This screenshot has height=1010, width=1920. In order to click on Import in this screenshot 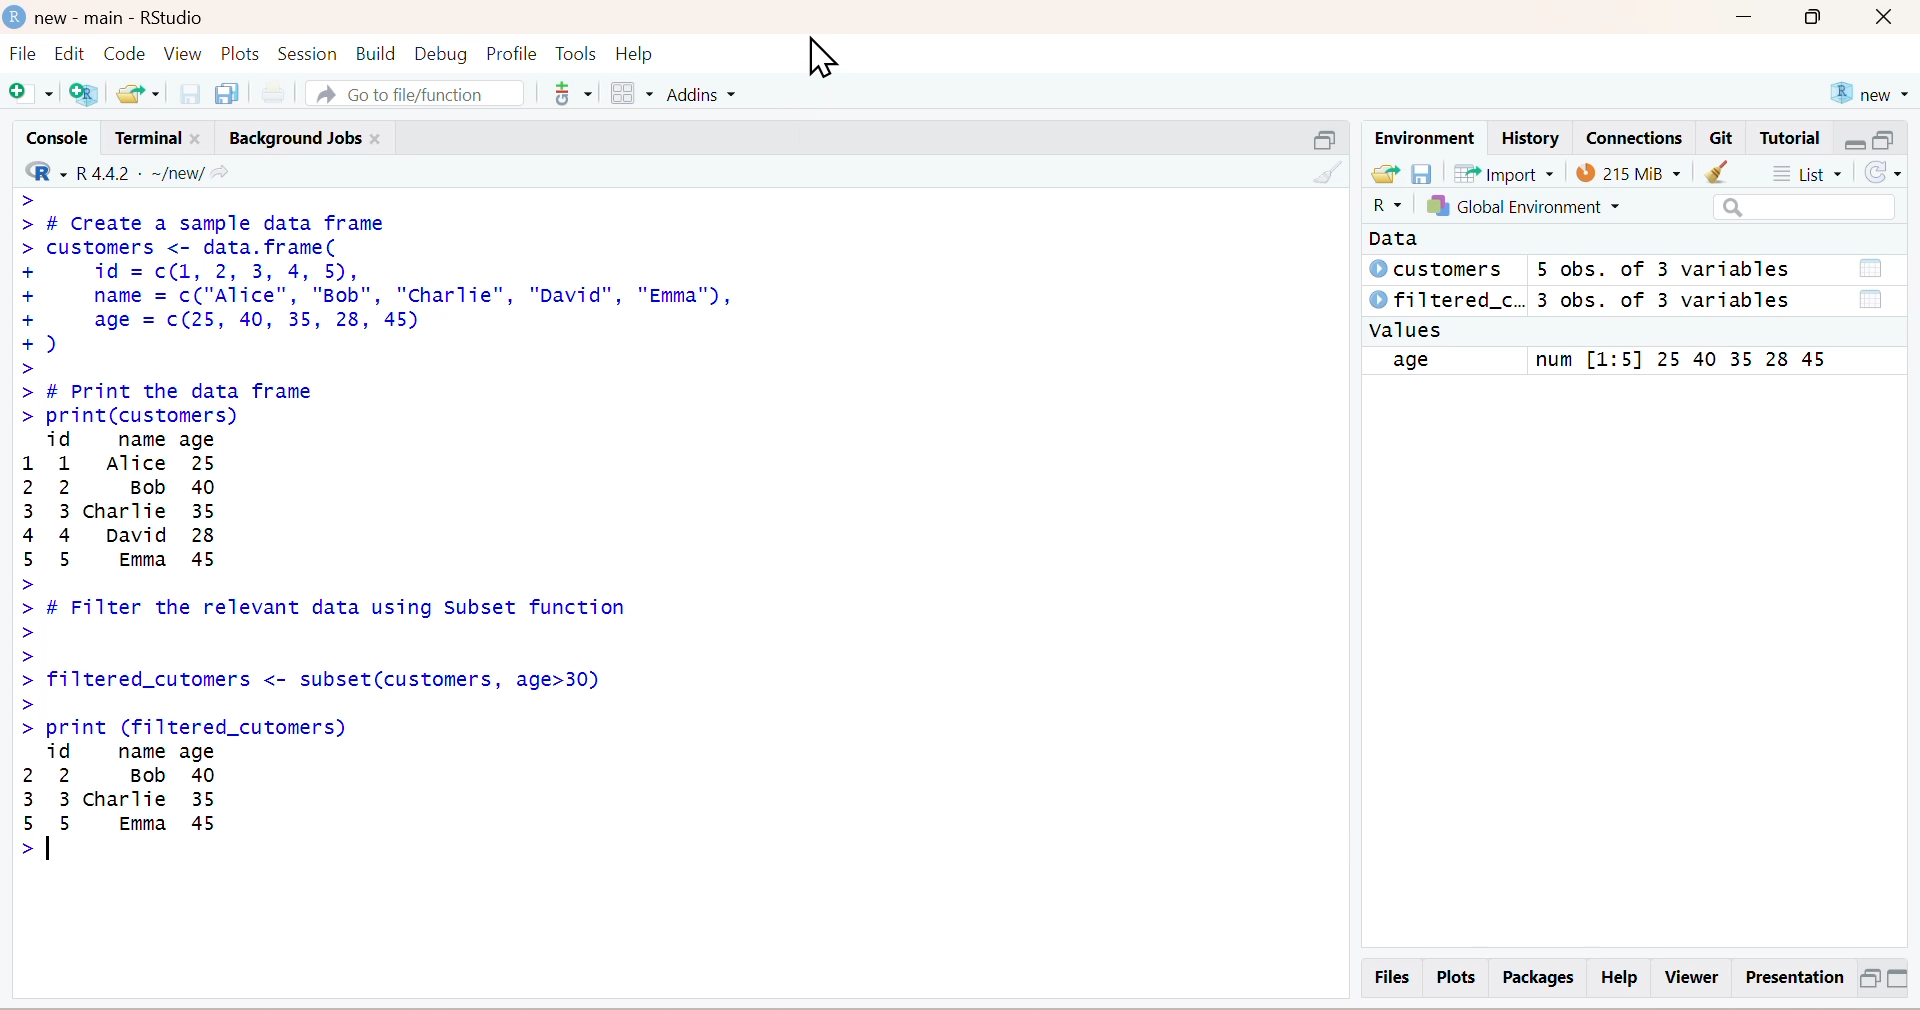, I will do `click(1508, 174)`.